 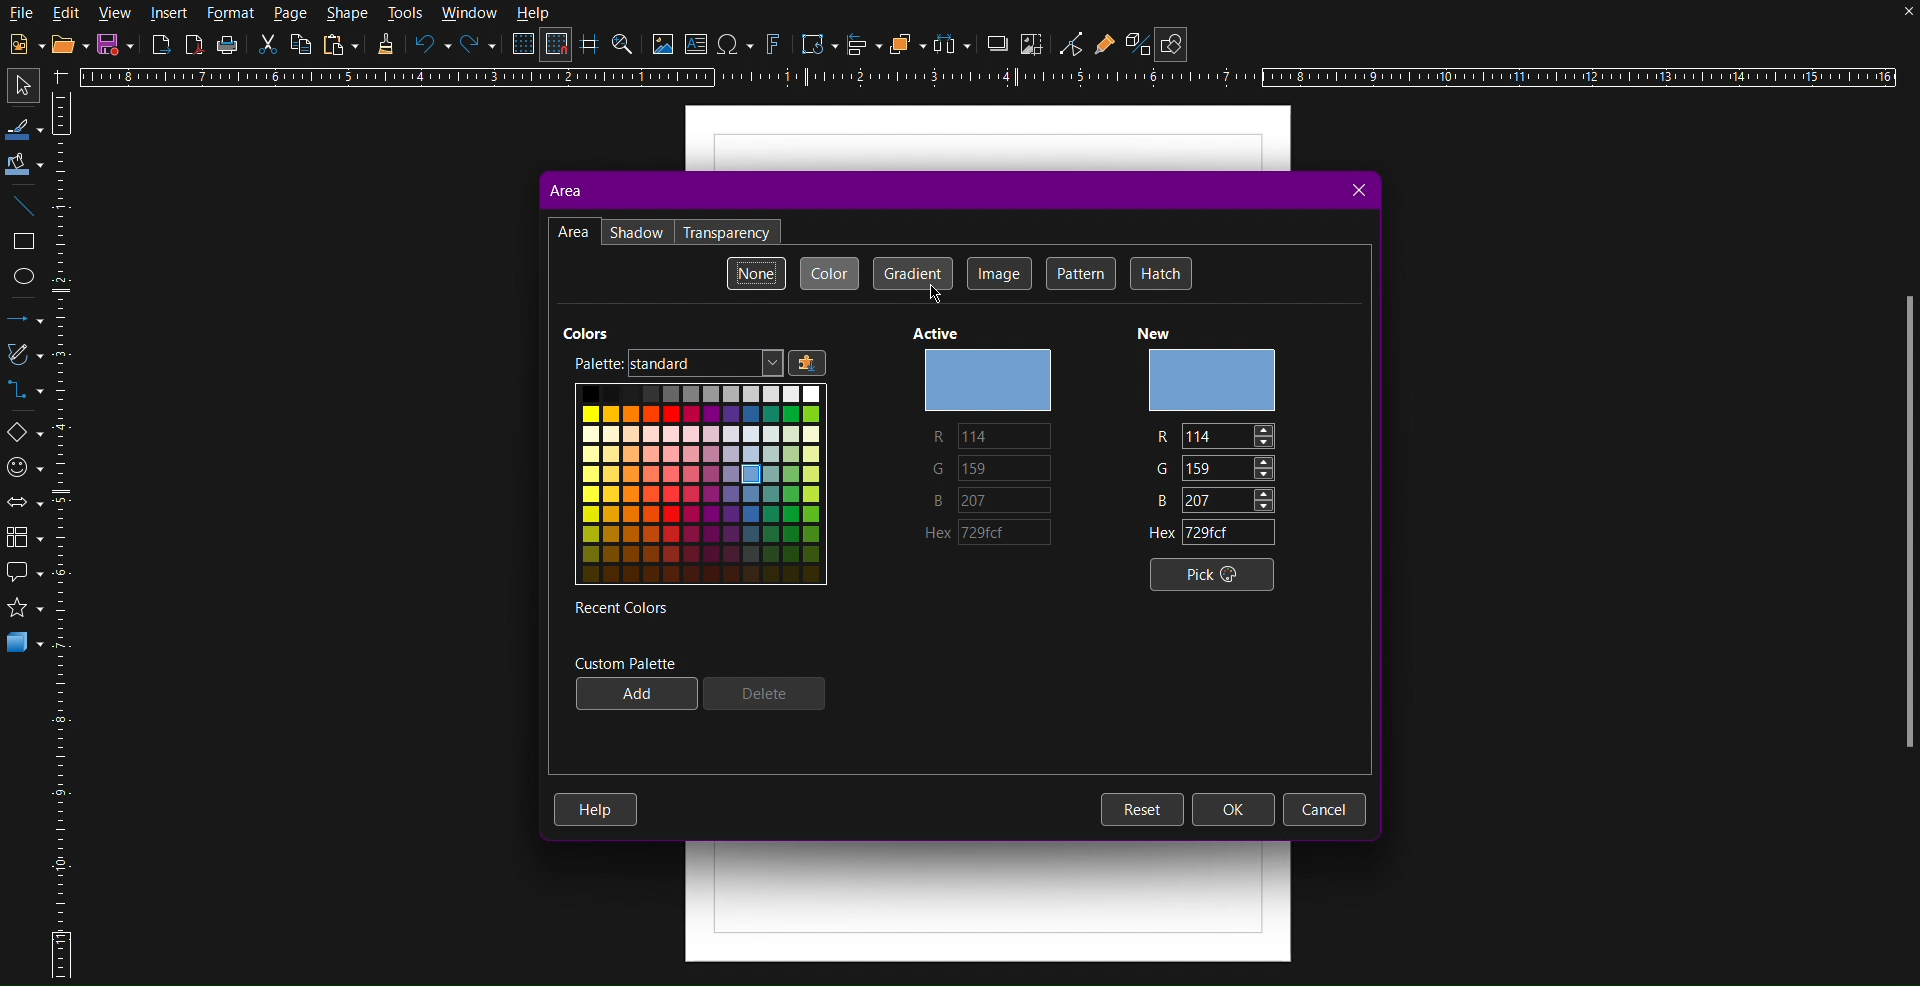 What do you see at coordinates (24, 241) in the screenshot?
I see `Square` at bounding box center [24, 241].